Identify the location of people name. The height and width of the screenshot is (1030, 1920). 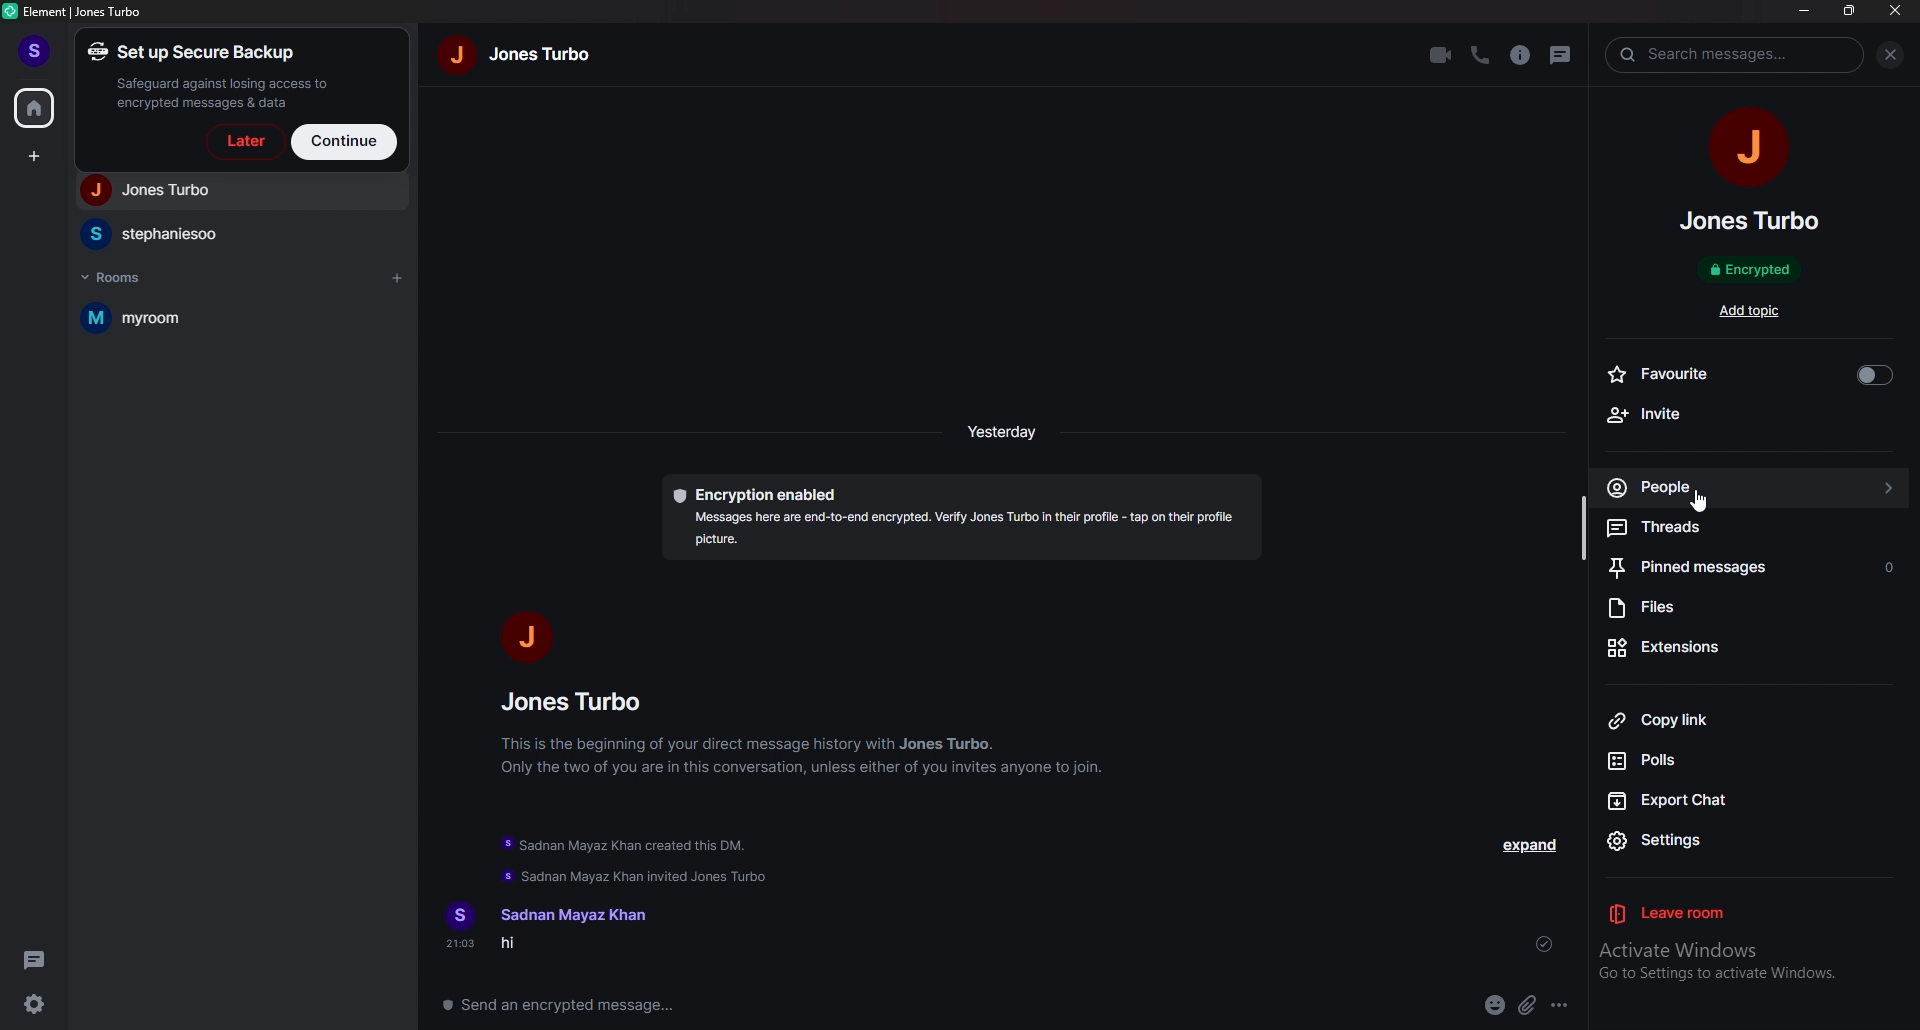
(1750, 221).